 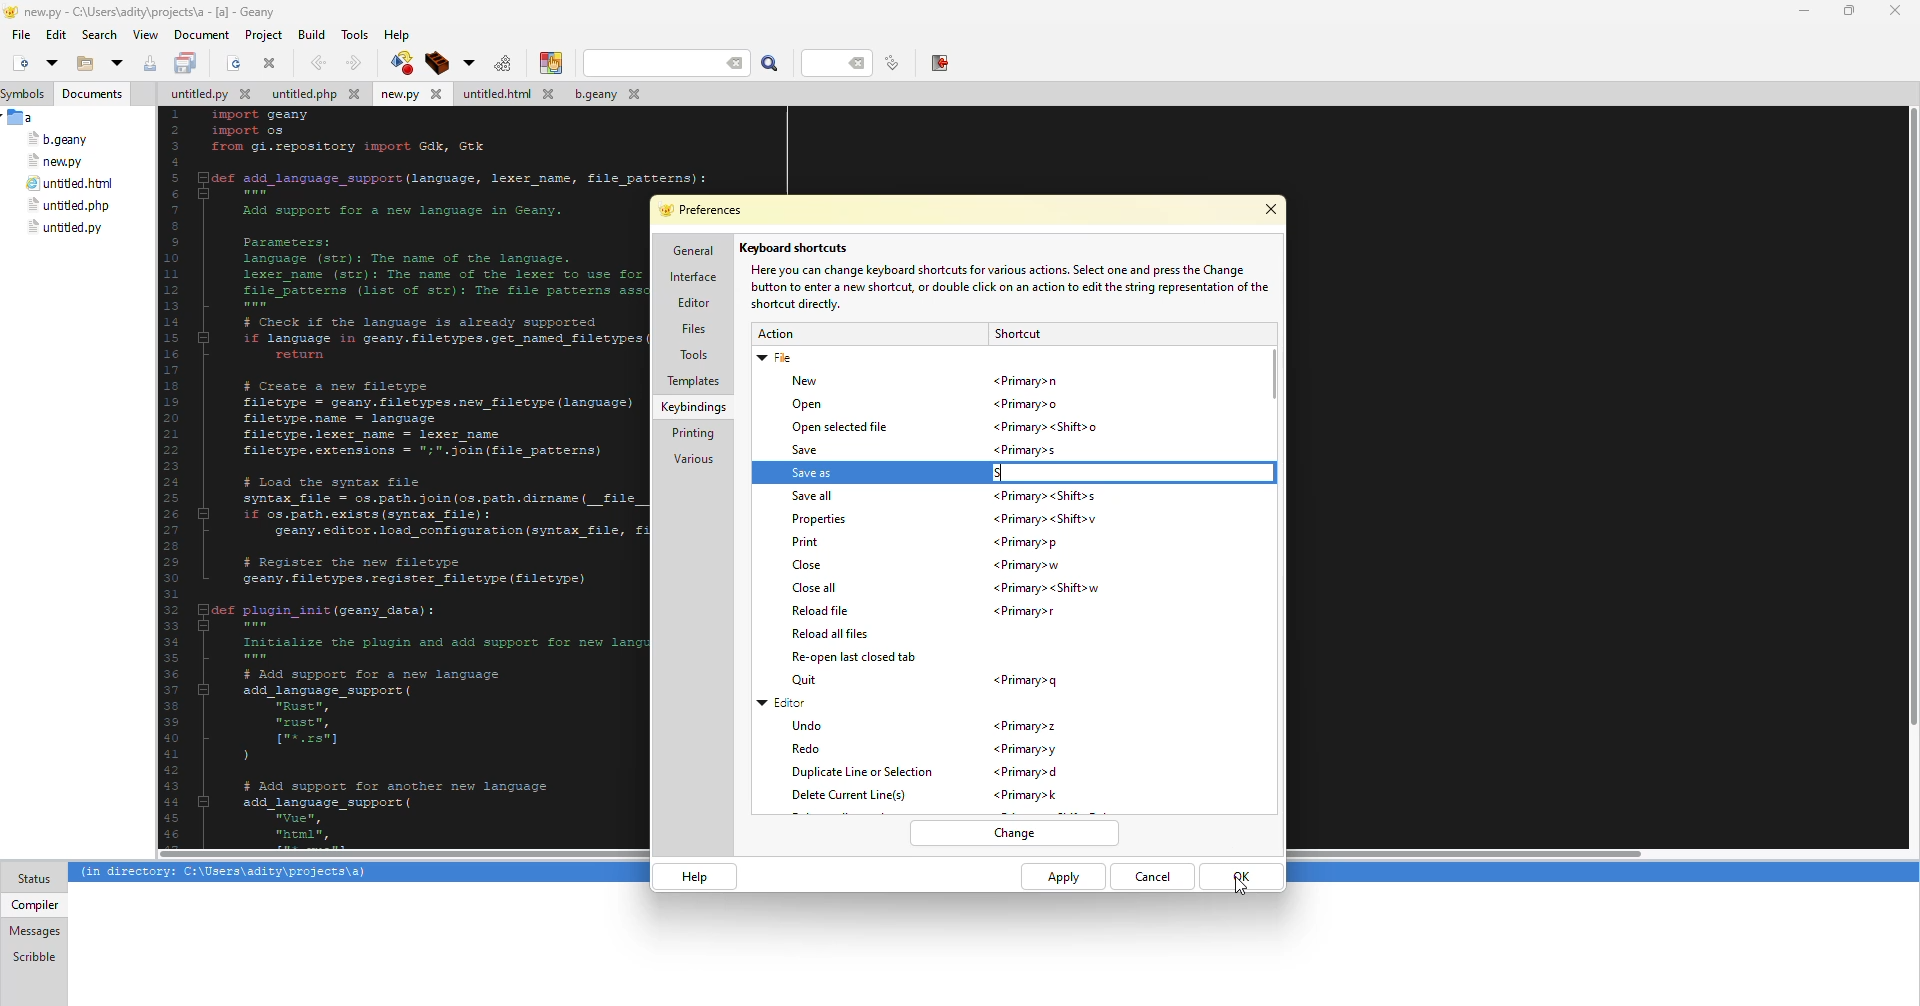 What do you see at coordinates (23, 117) in the screenshot?
I see `a` at bounding box center [23, 117].